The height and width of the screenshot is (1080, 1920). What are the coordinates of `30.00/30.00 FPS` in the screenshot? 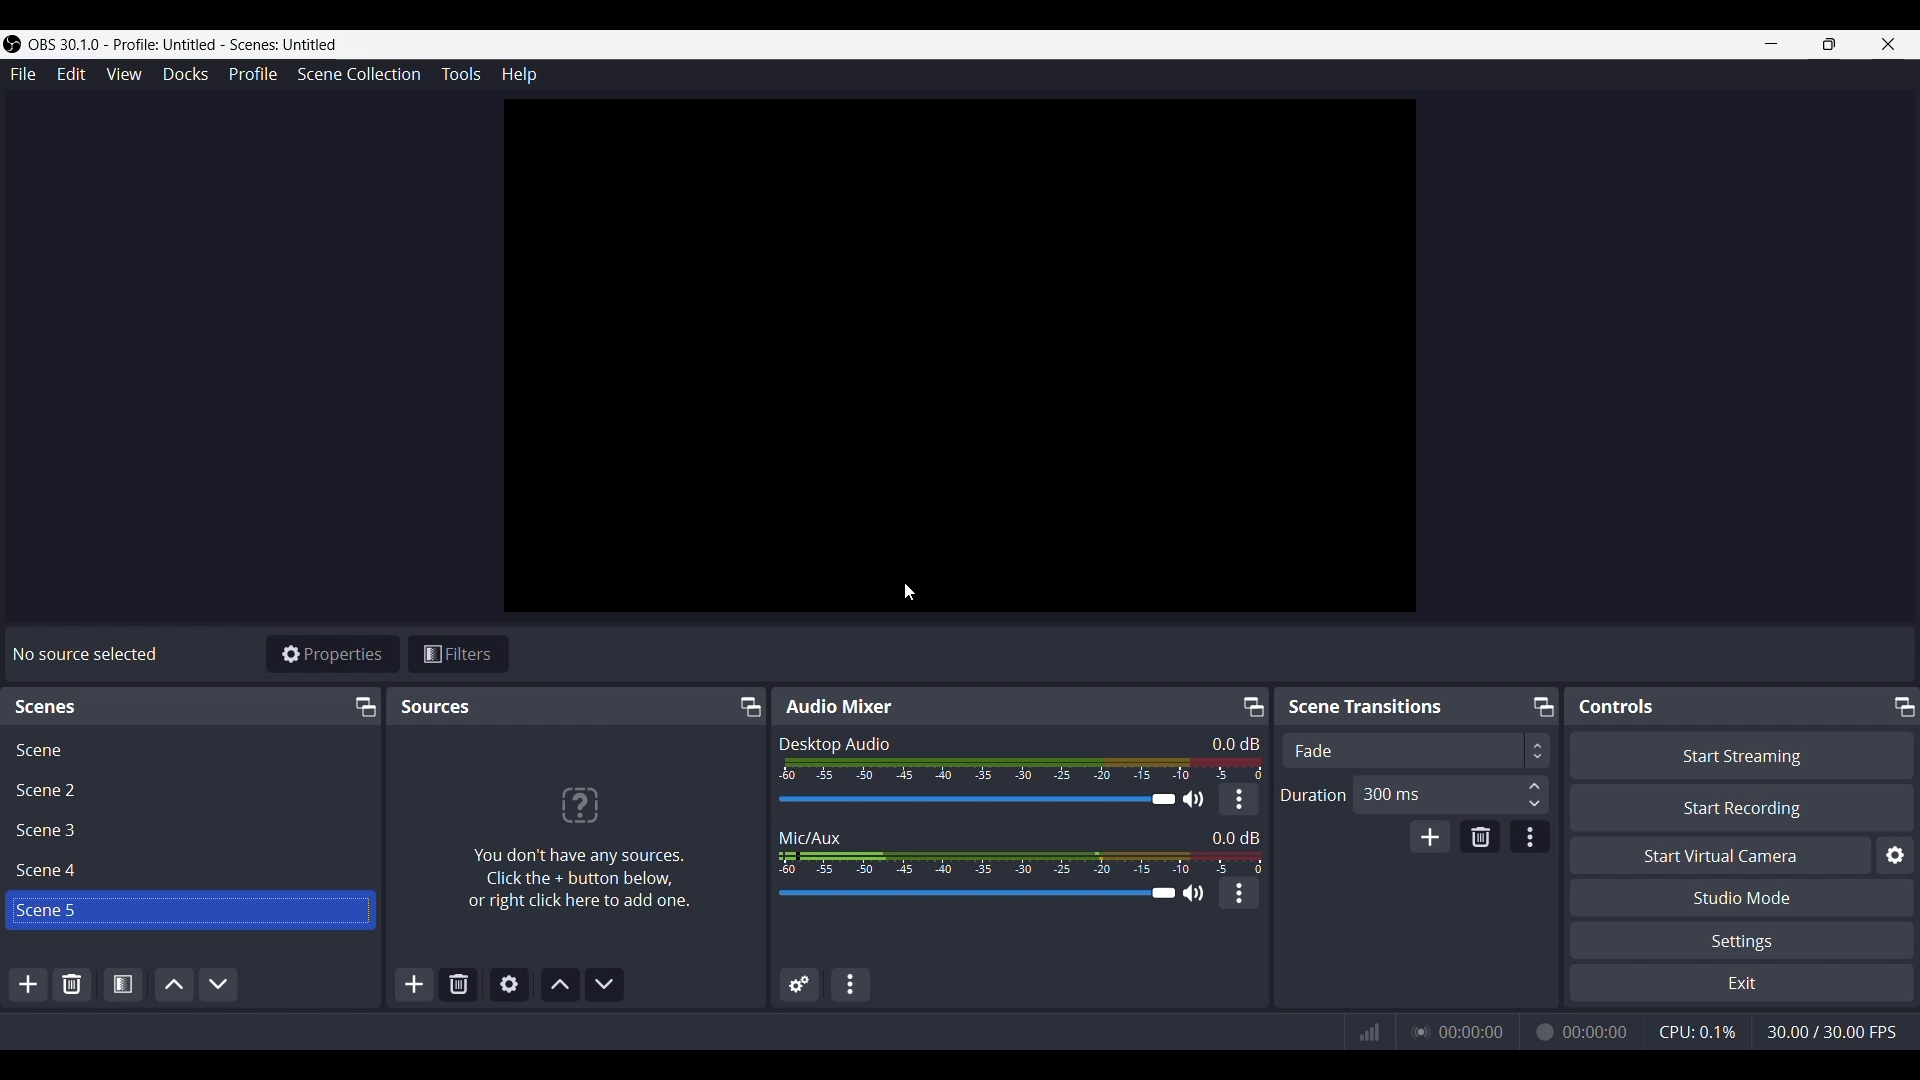 It's located at (1840, 1034).